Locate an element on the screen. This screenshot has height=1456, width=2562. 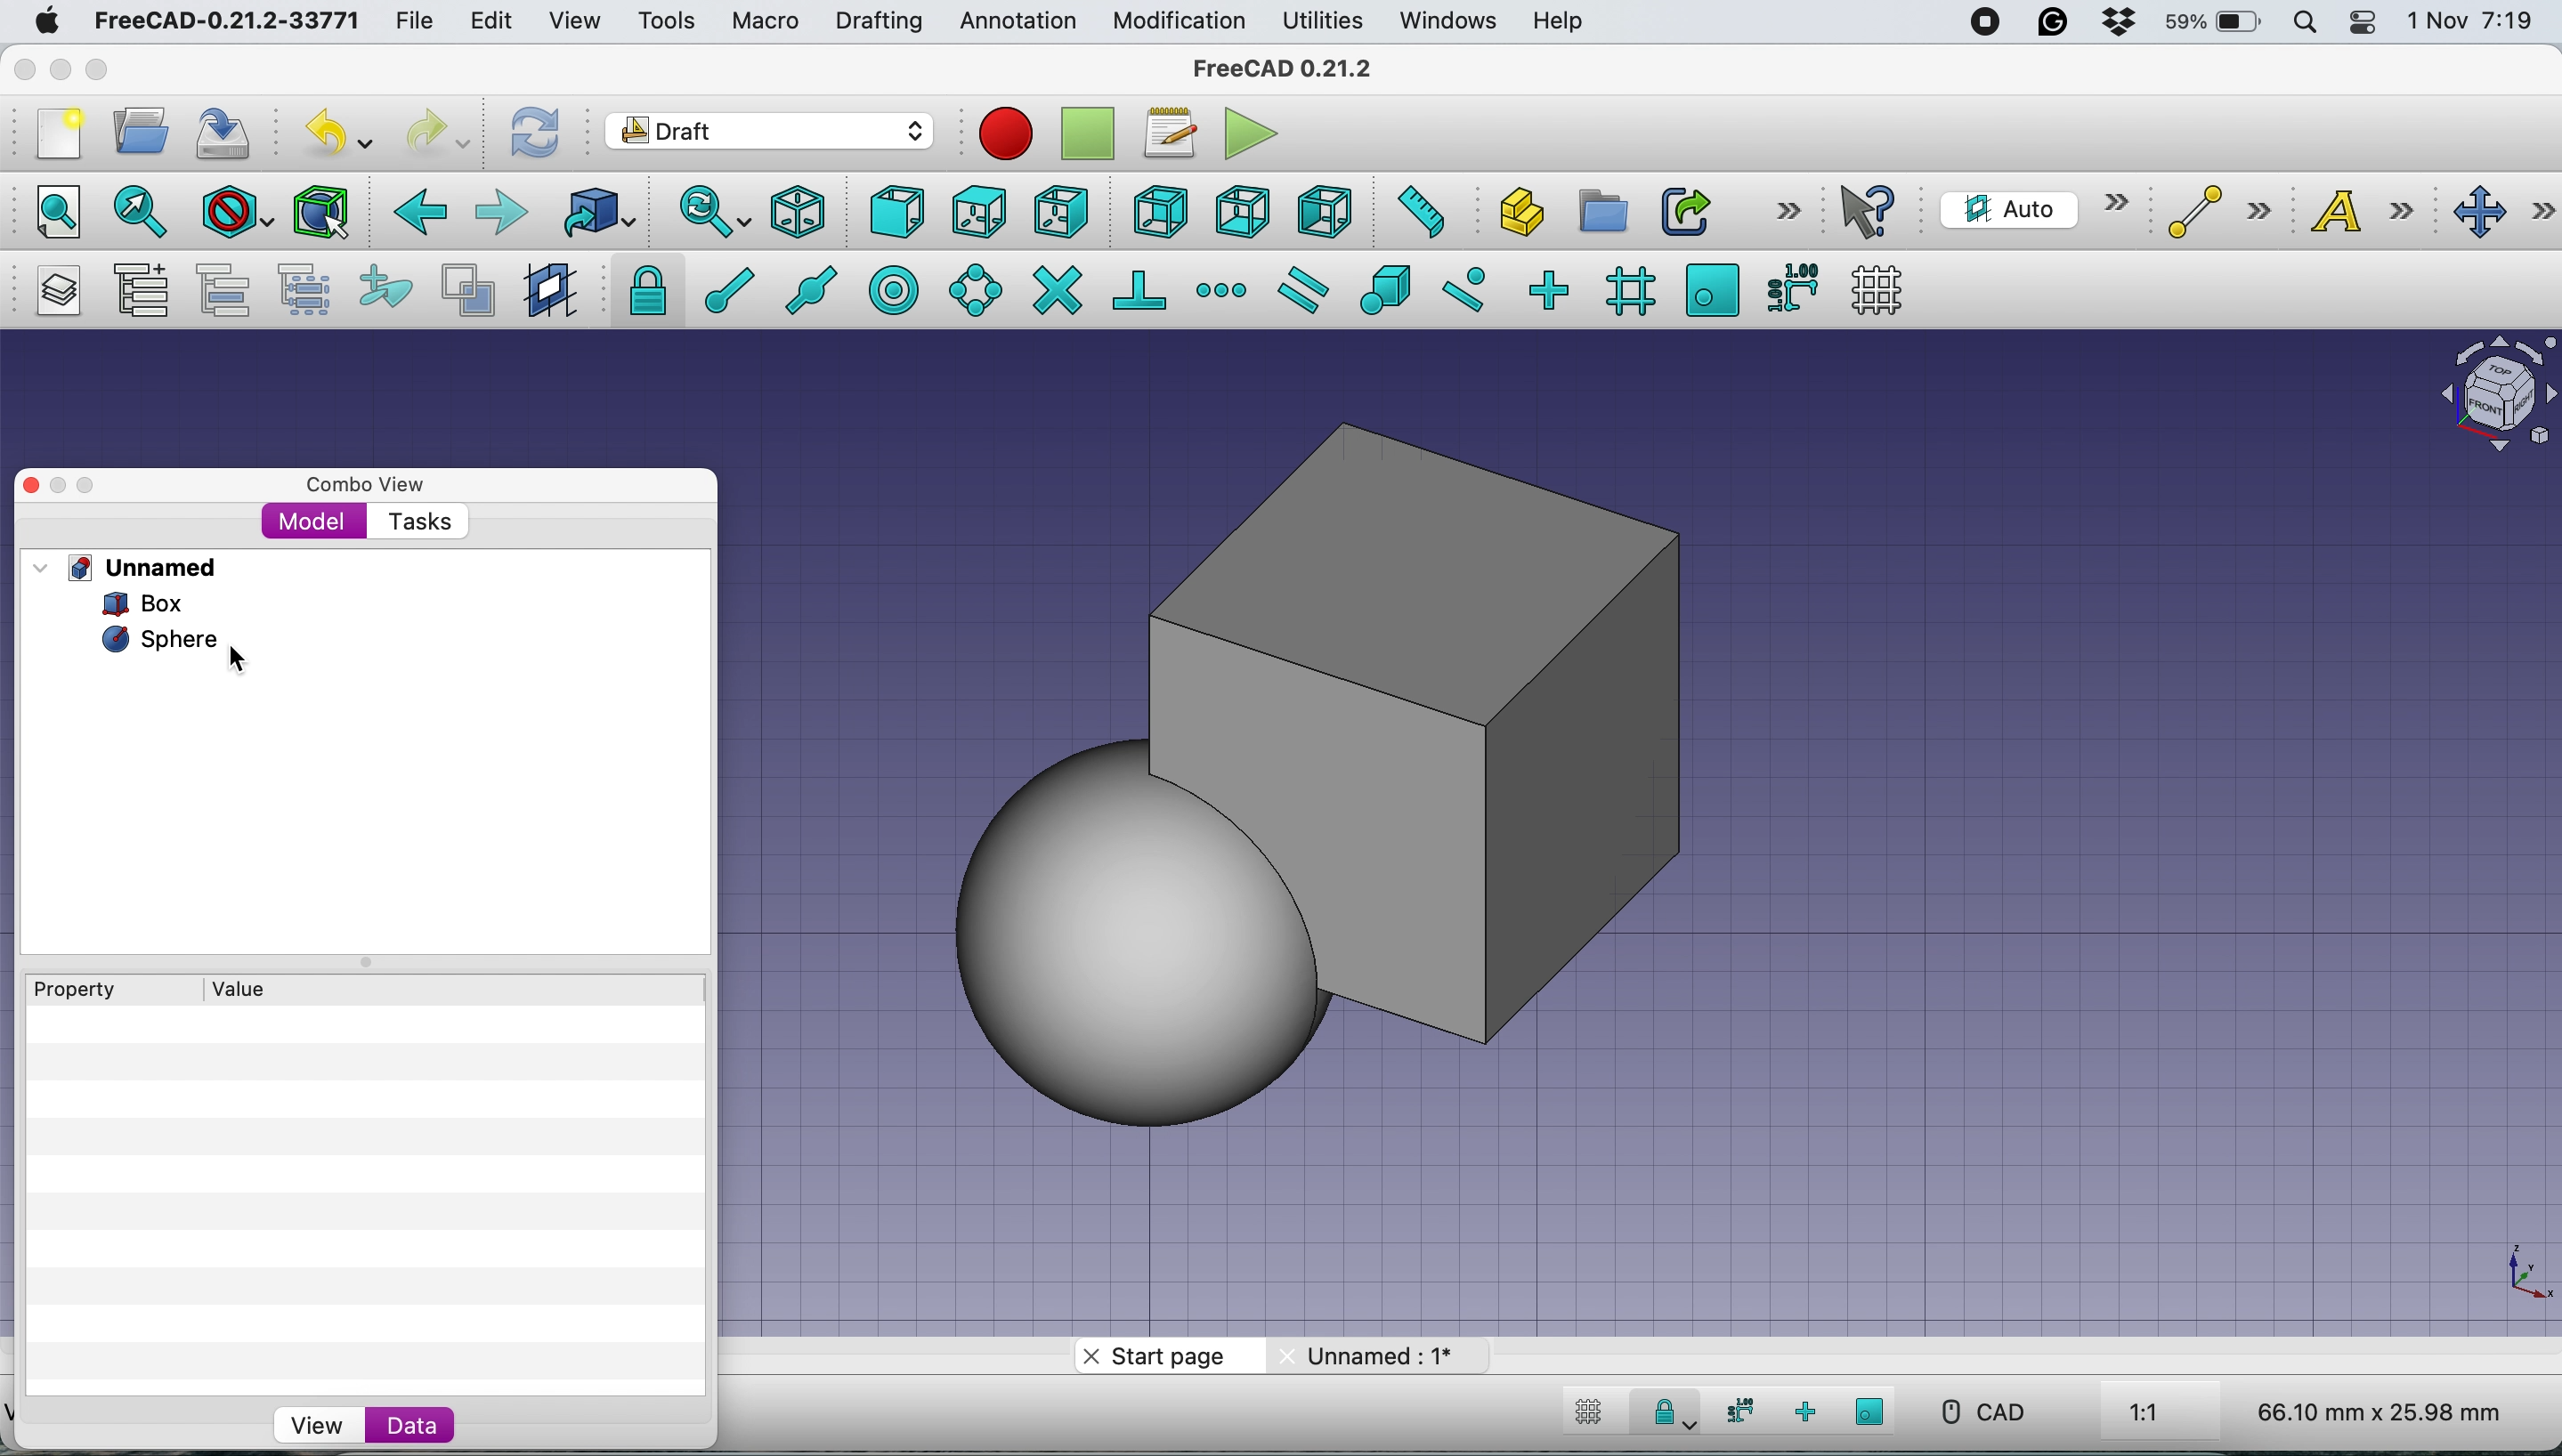
snap special is located at coordinates (1384, 289).